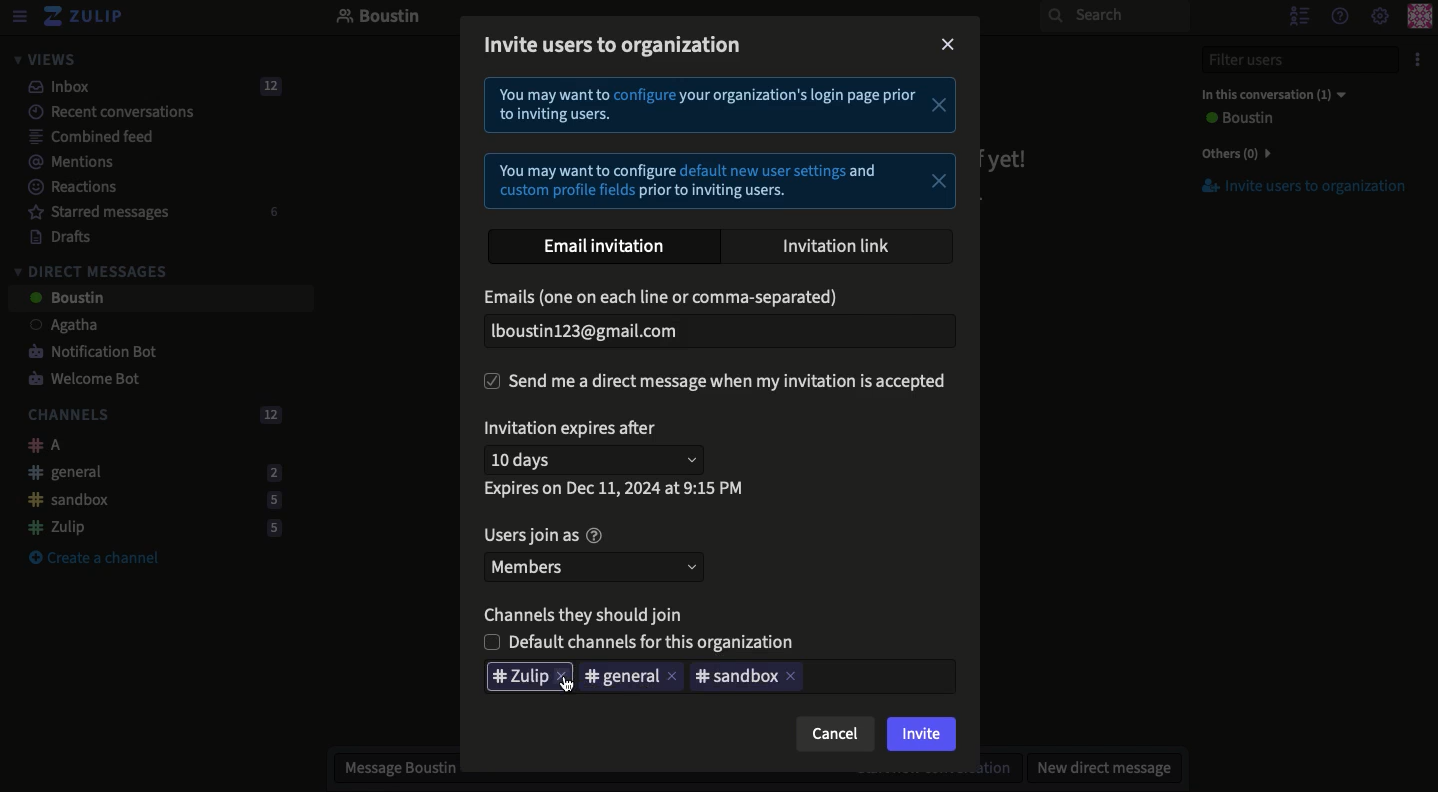 The height and width of the screenshot is (792, 1438). What do you see at coordinates (94, 559) in the screenshot?
I see `Create a channel` at bounding box center [94, 559].